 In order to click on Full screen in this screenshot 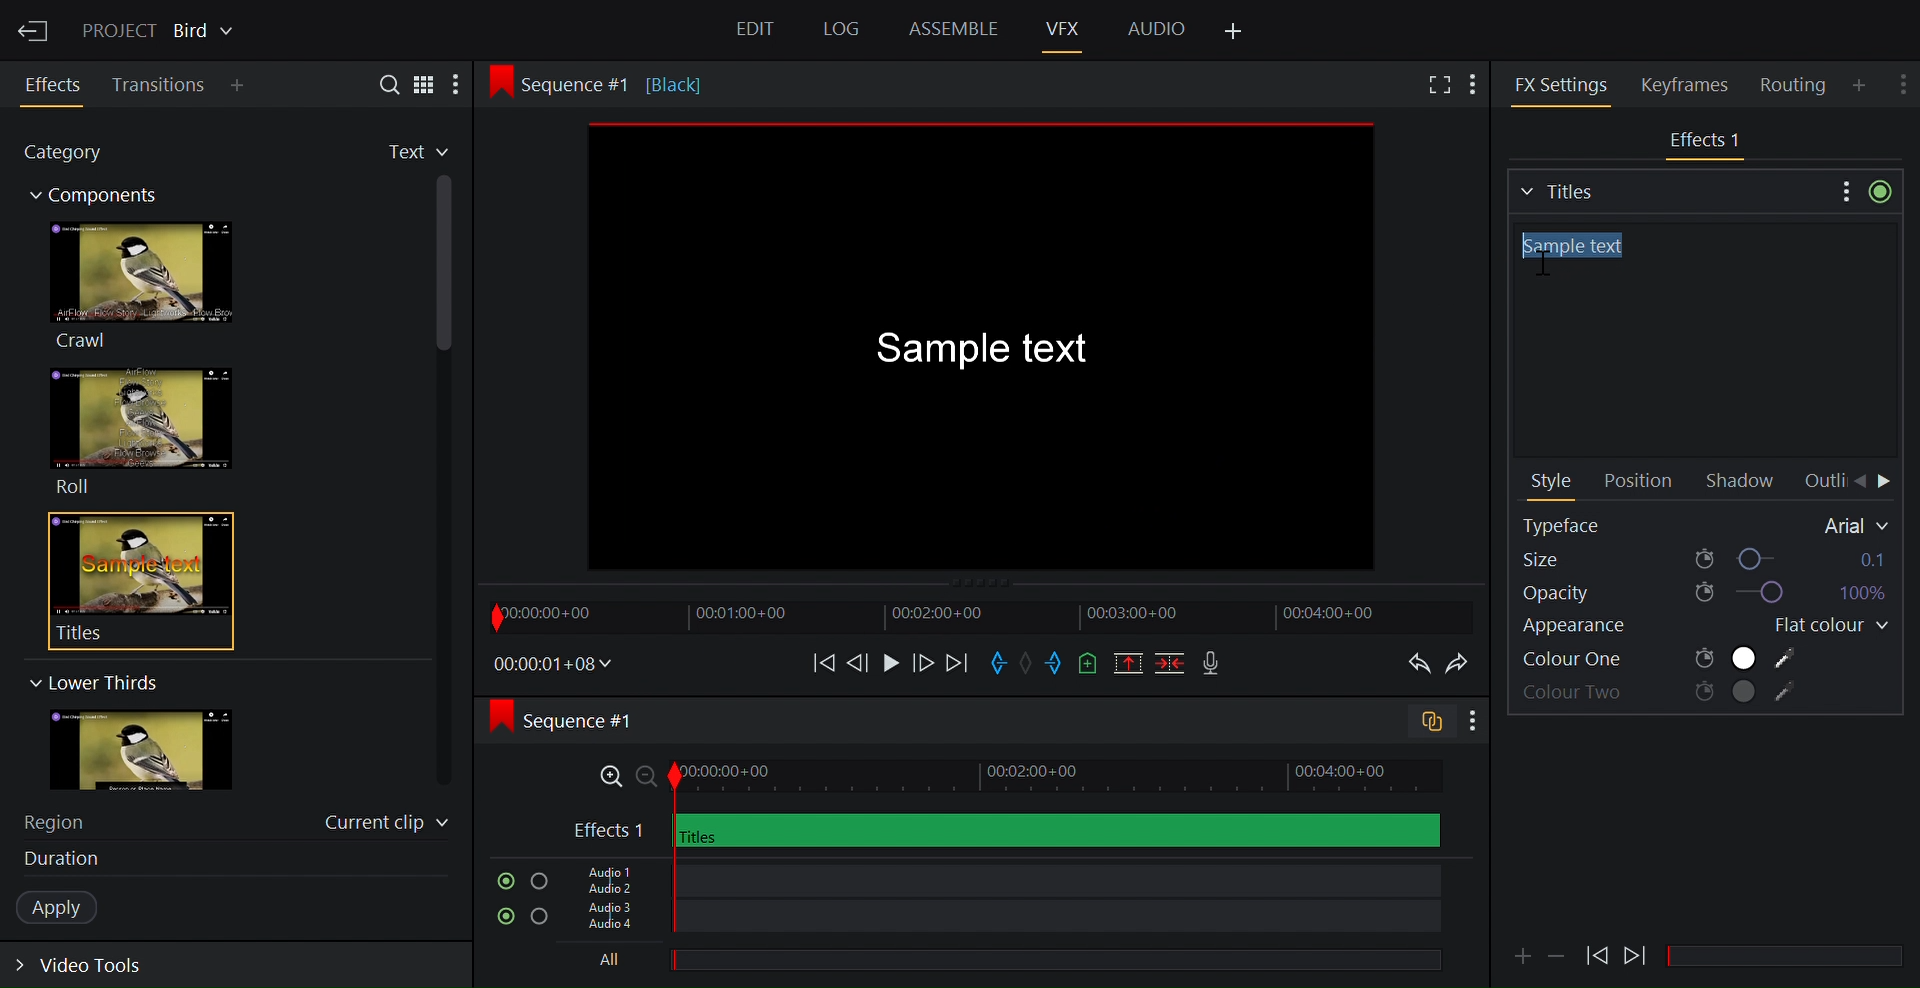, I will do `click(1436, 86)`.